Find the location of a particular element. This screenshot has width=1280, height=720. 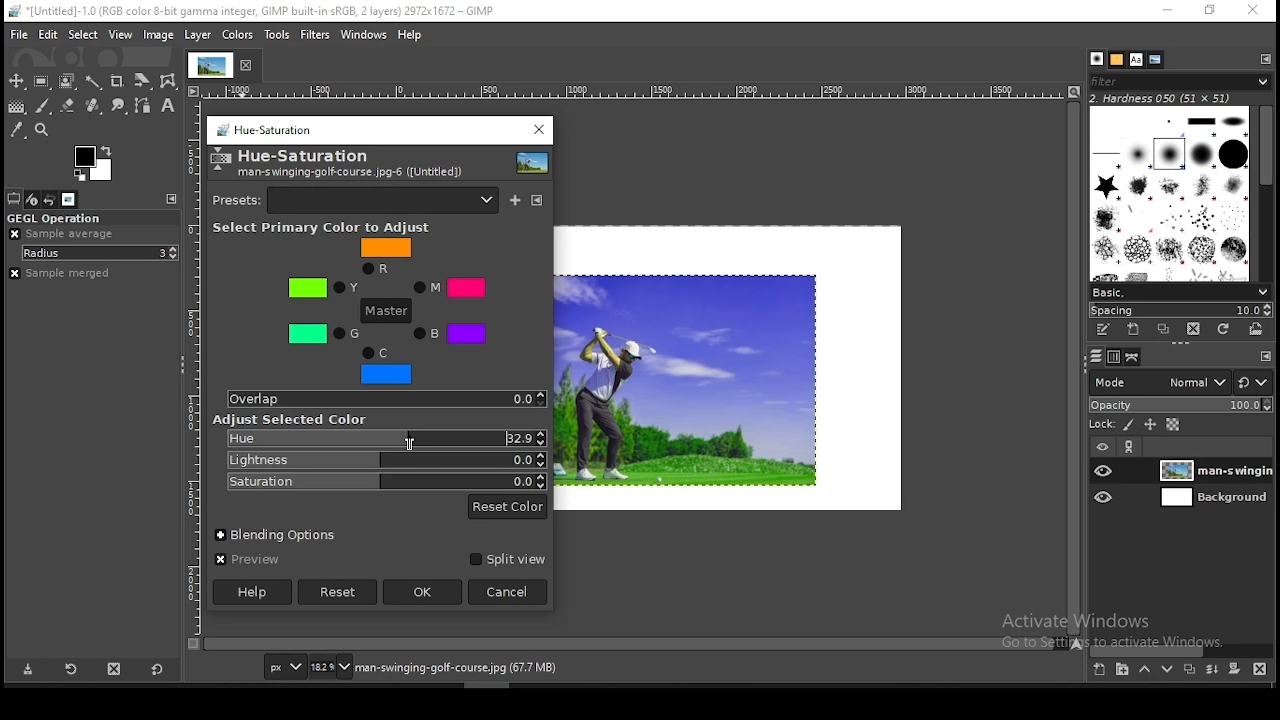

view is located at coordinates (120, 35).